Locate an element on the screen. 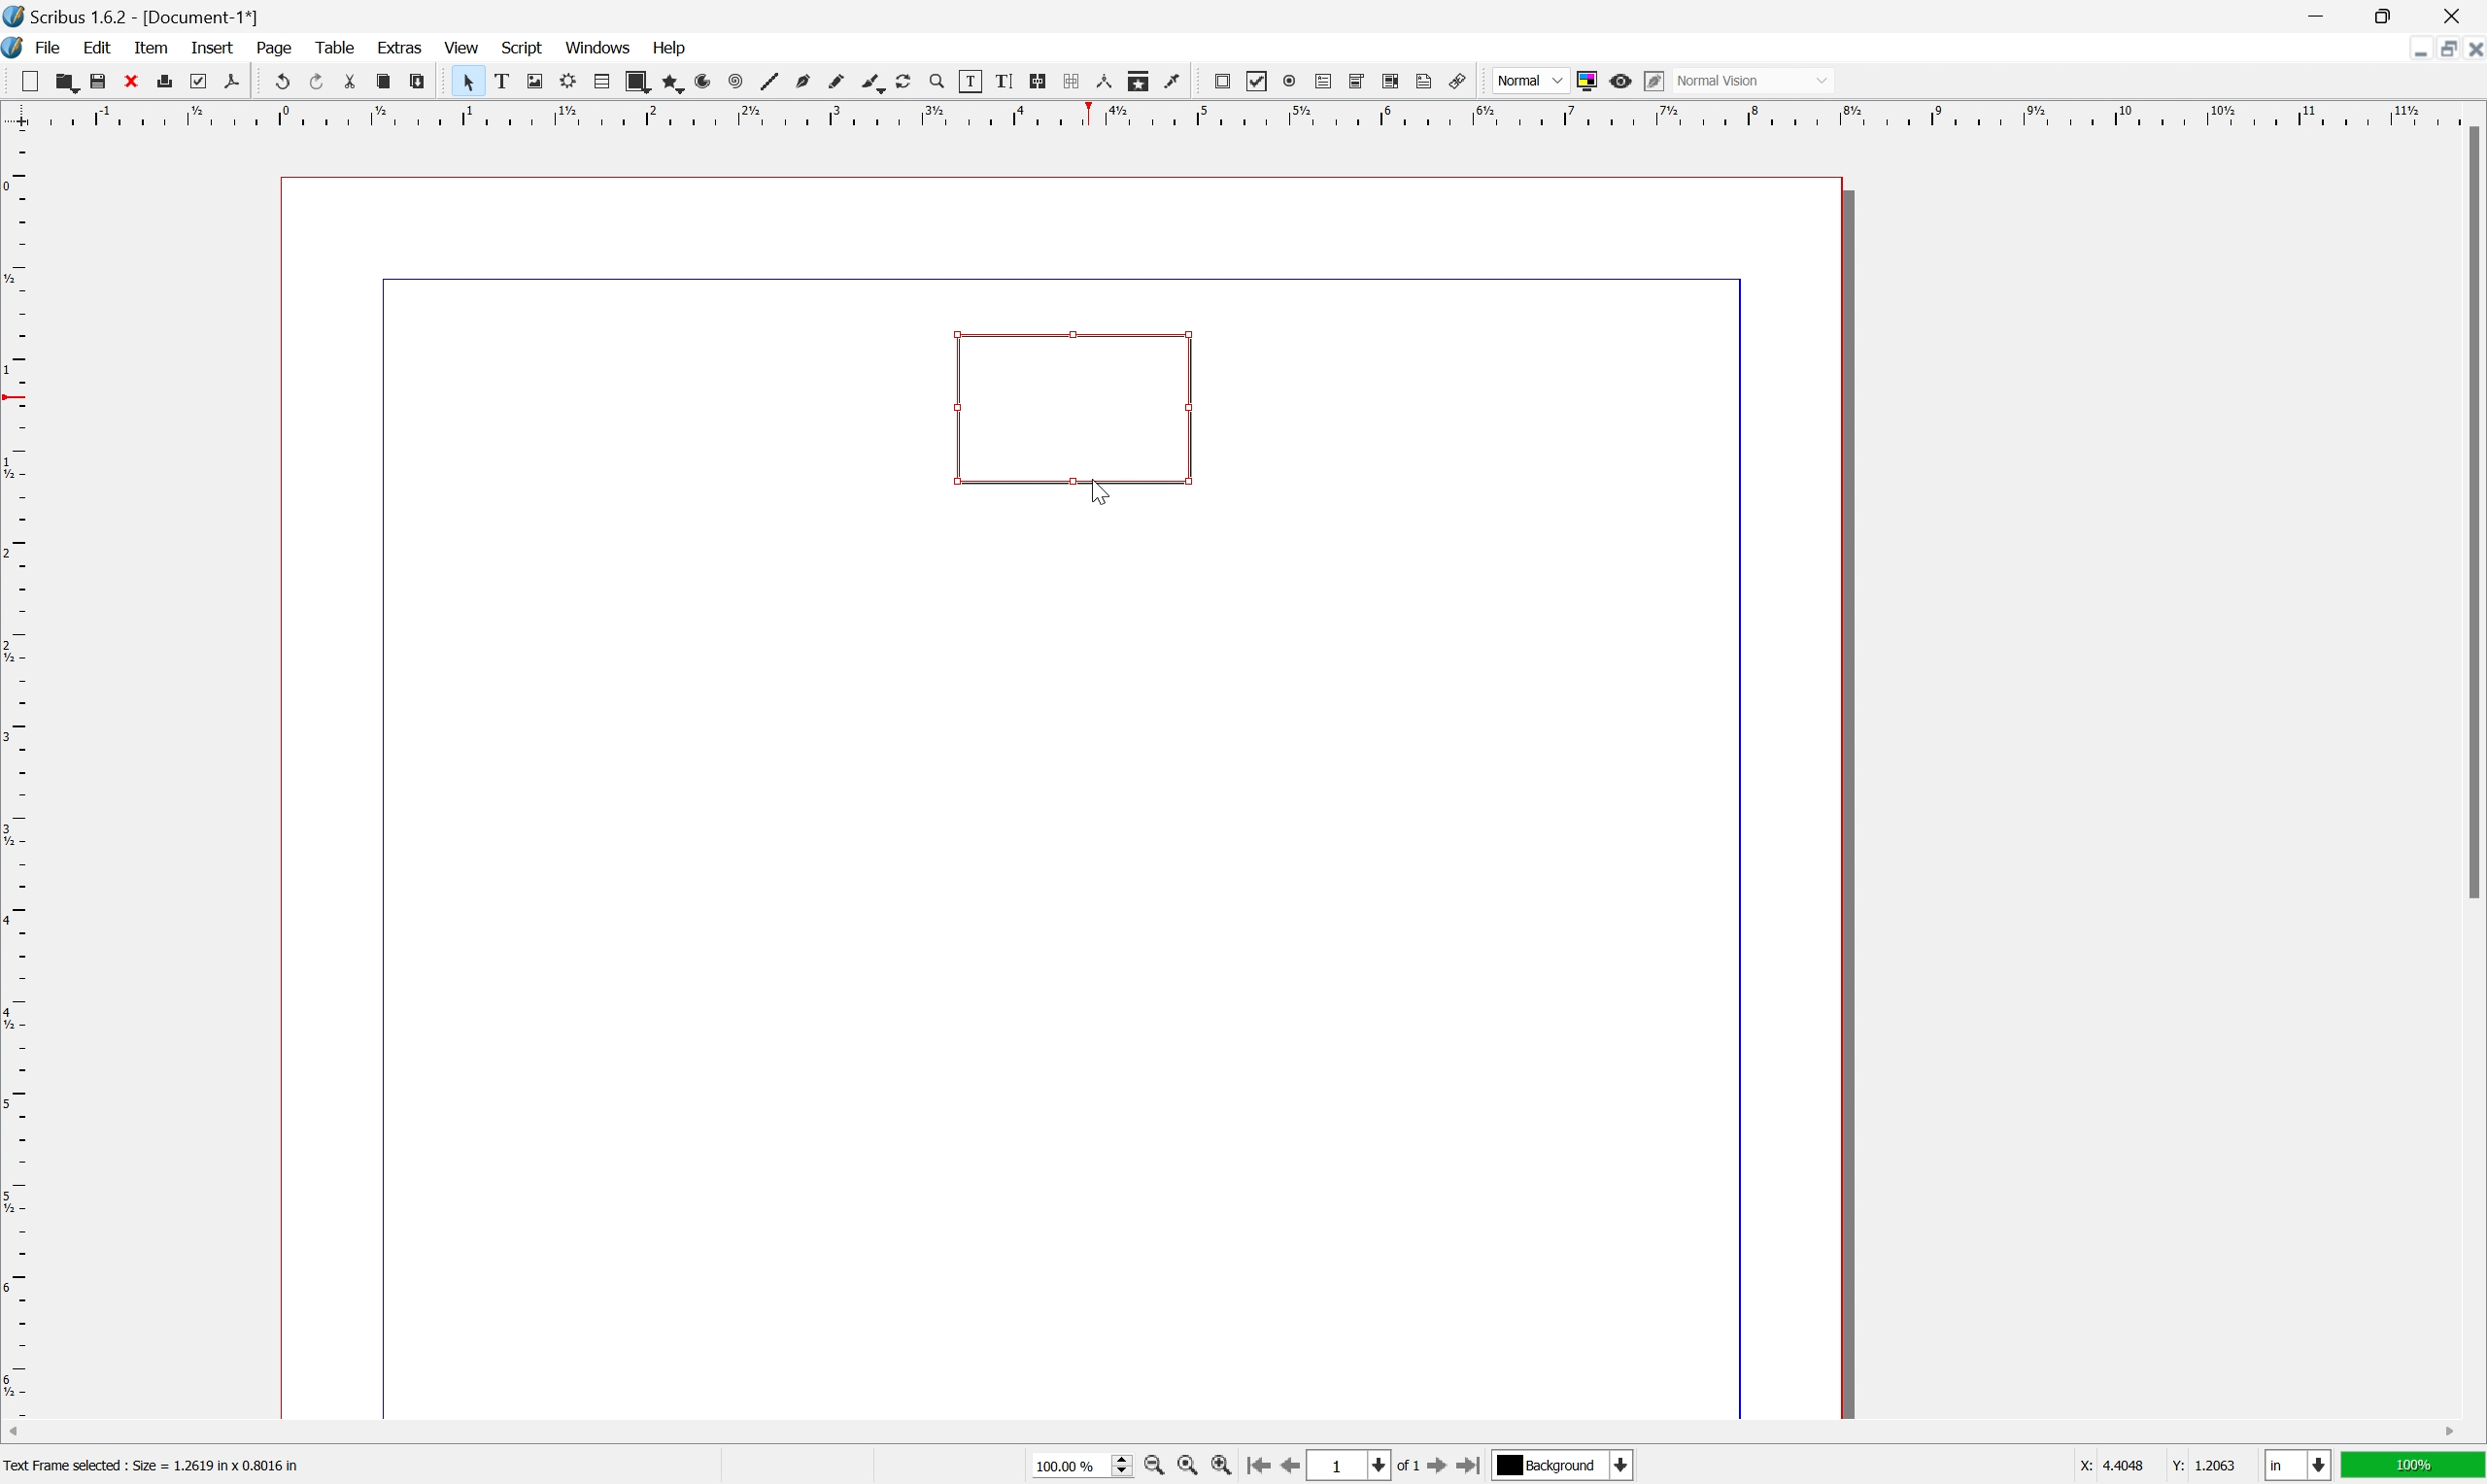  cut is located at coordinates (350, 80).